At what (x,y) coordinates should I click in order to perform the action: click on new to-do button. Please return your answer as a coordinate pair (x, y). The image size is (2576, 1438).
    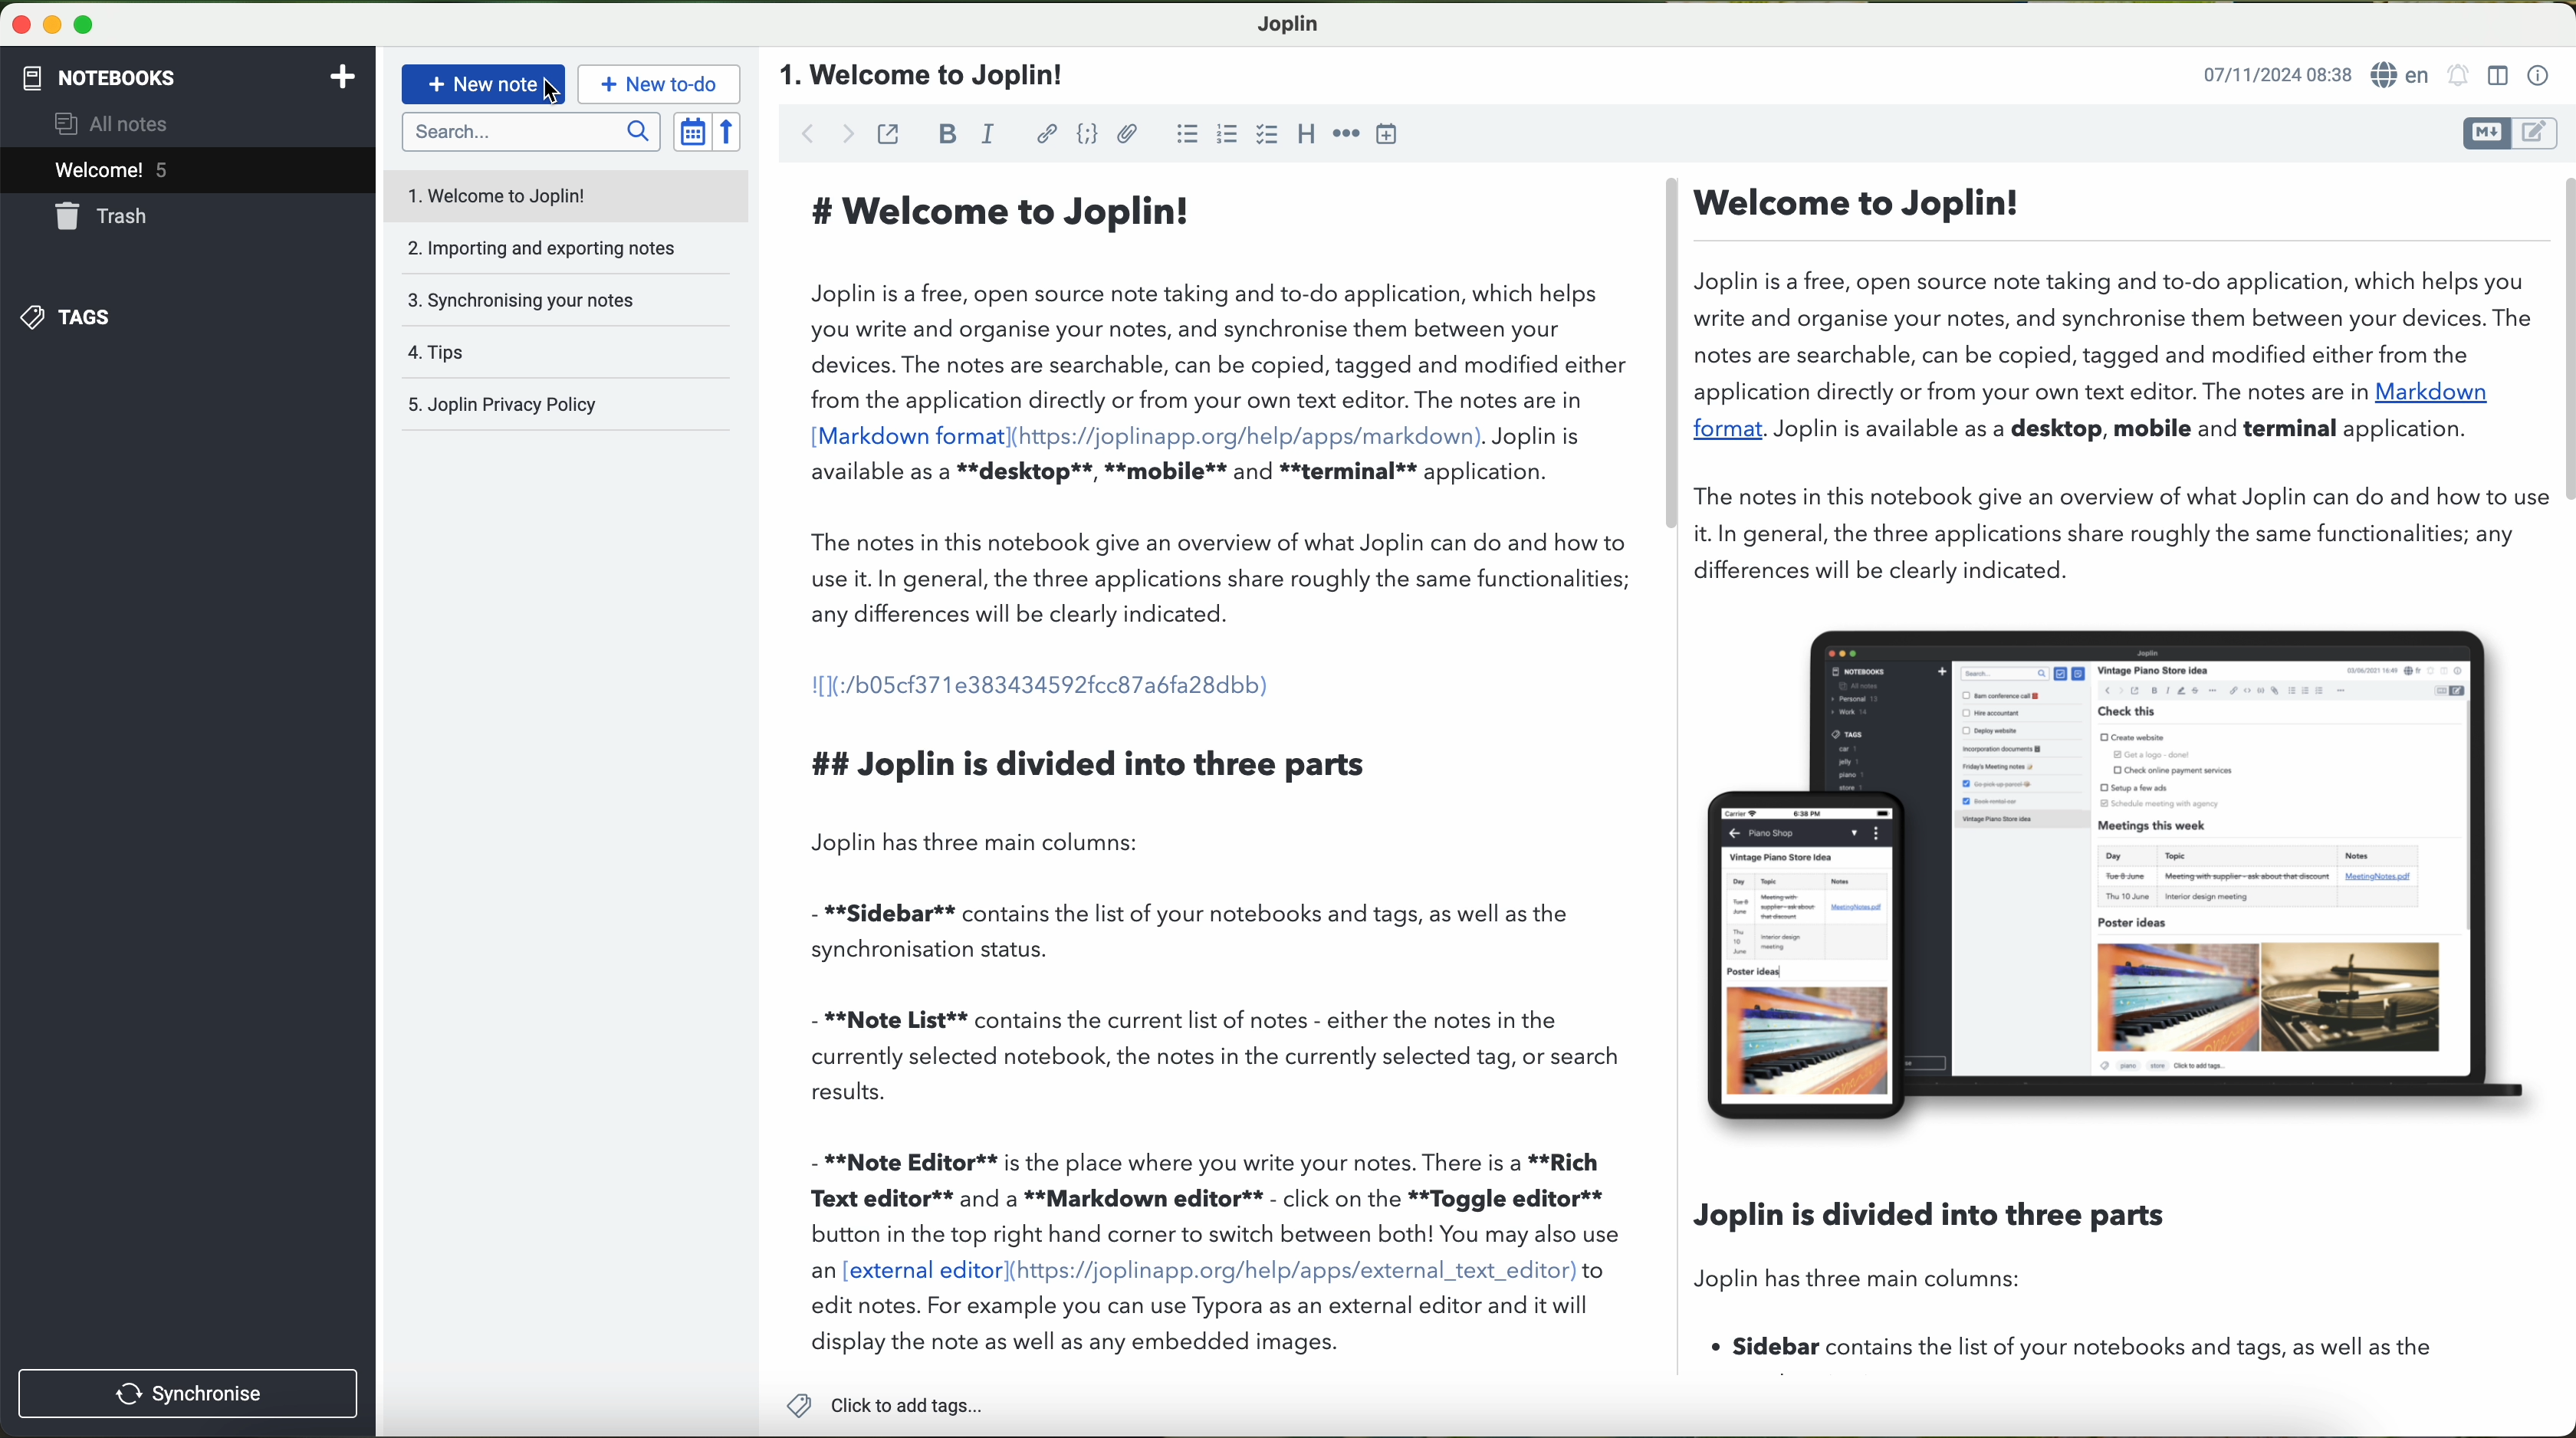
    Looking at the image, I should click on (659, 83).